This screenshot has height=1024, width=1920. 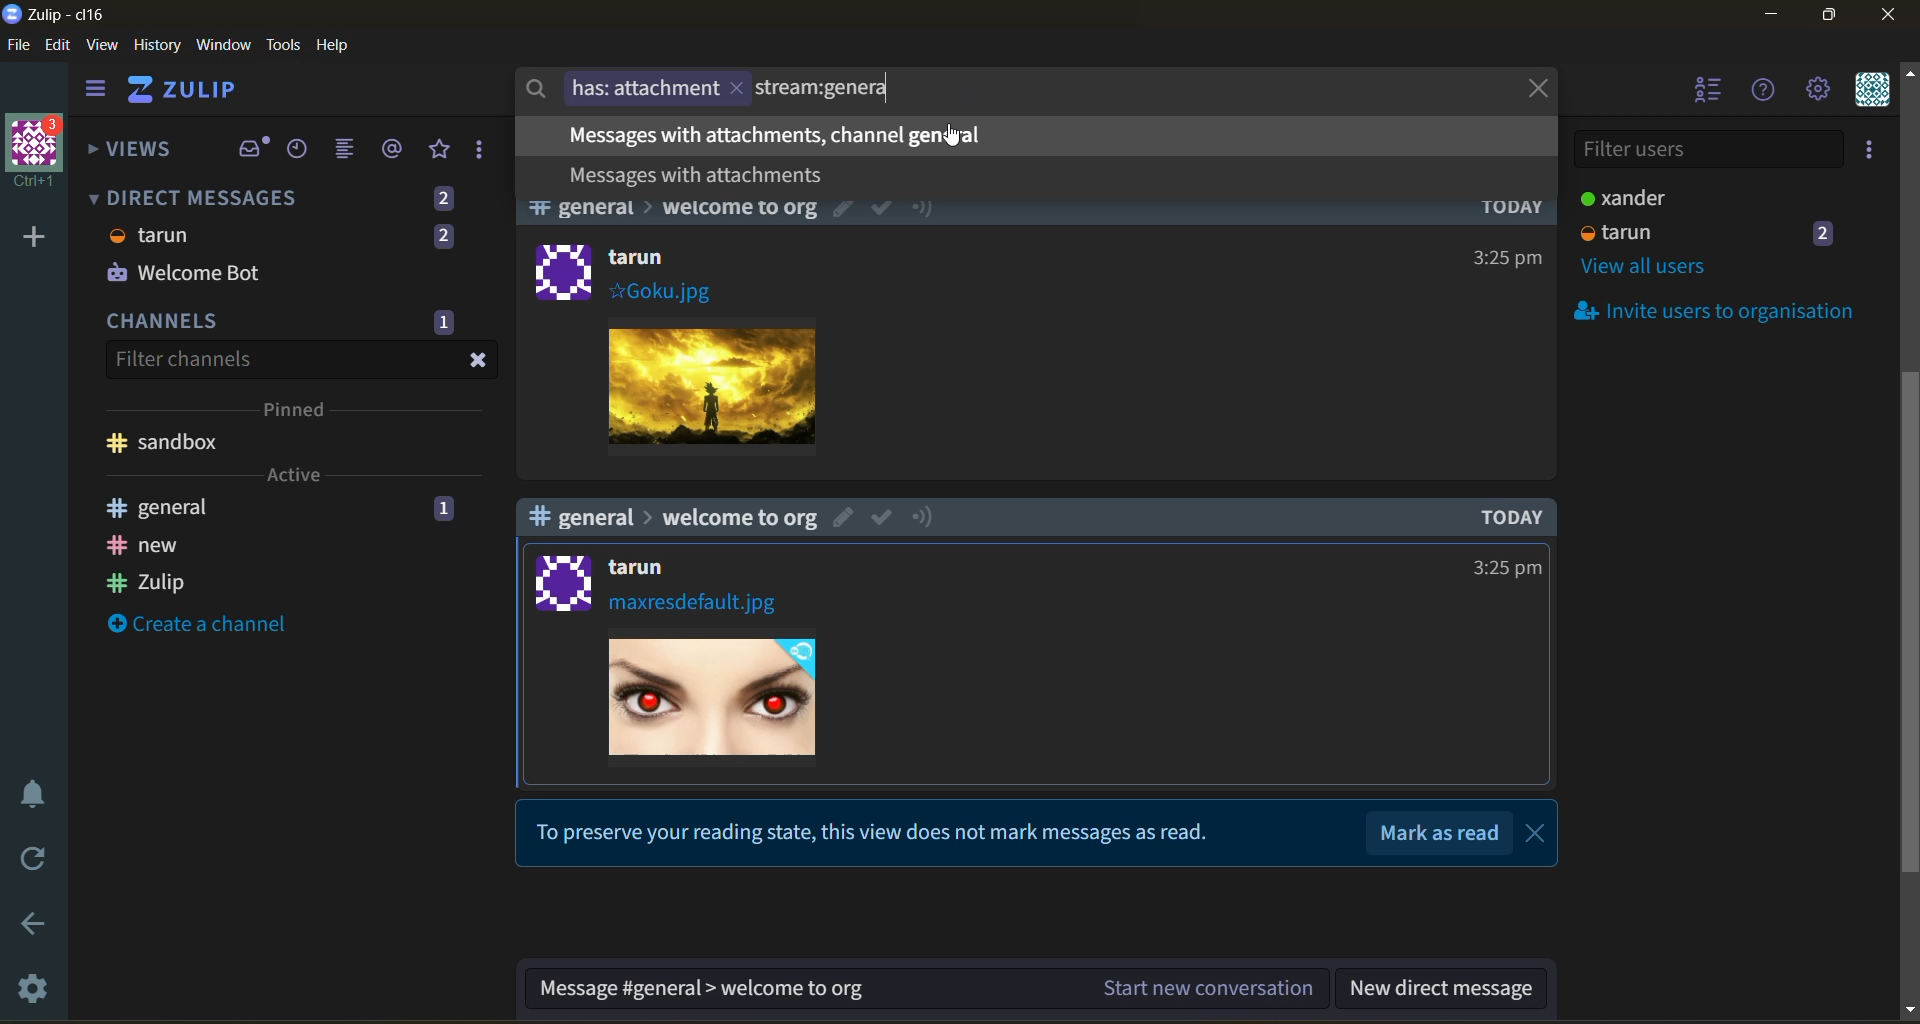 I want to click on 2, so click(x=1826, y=232).